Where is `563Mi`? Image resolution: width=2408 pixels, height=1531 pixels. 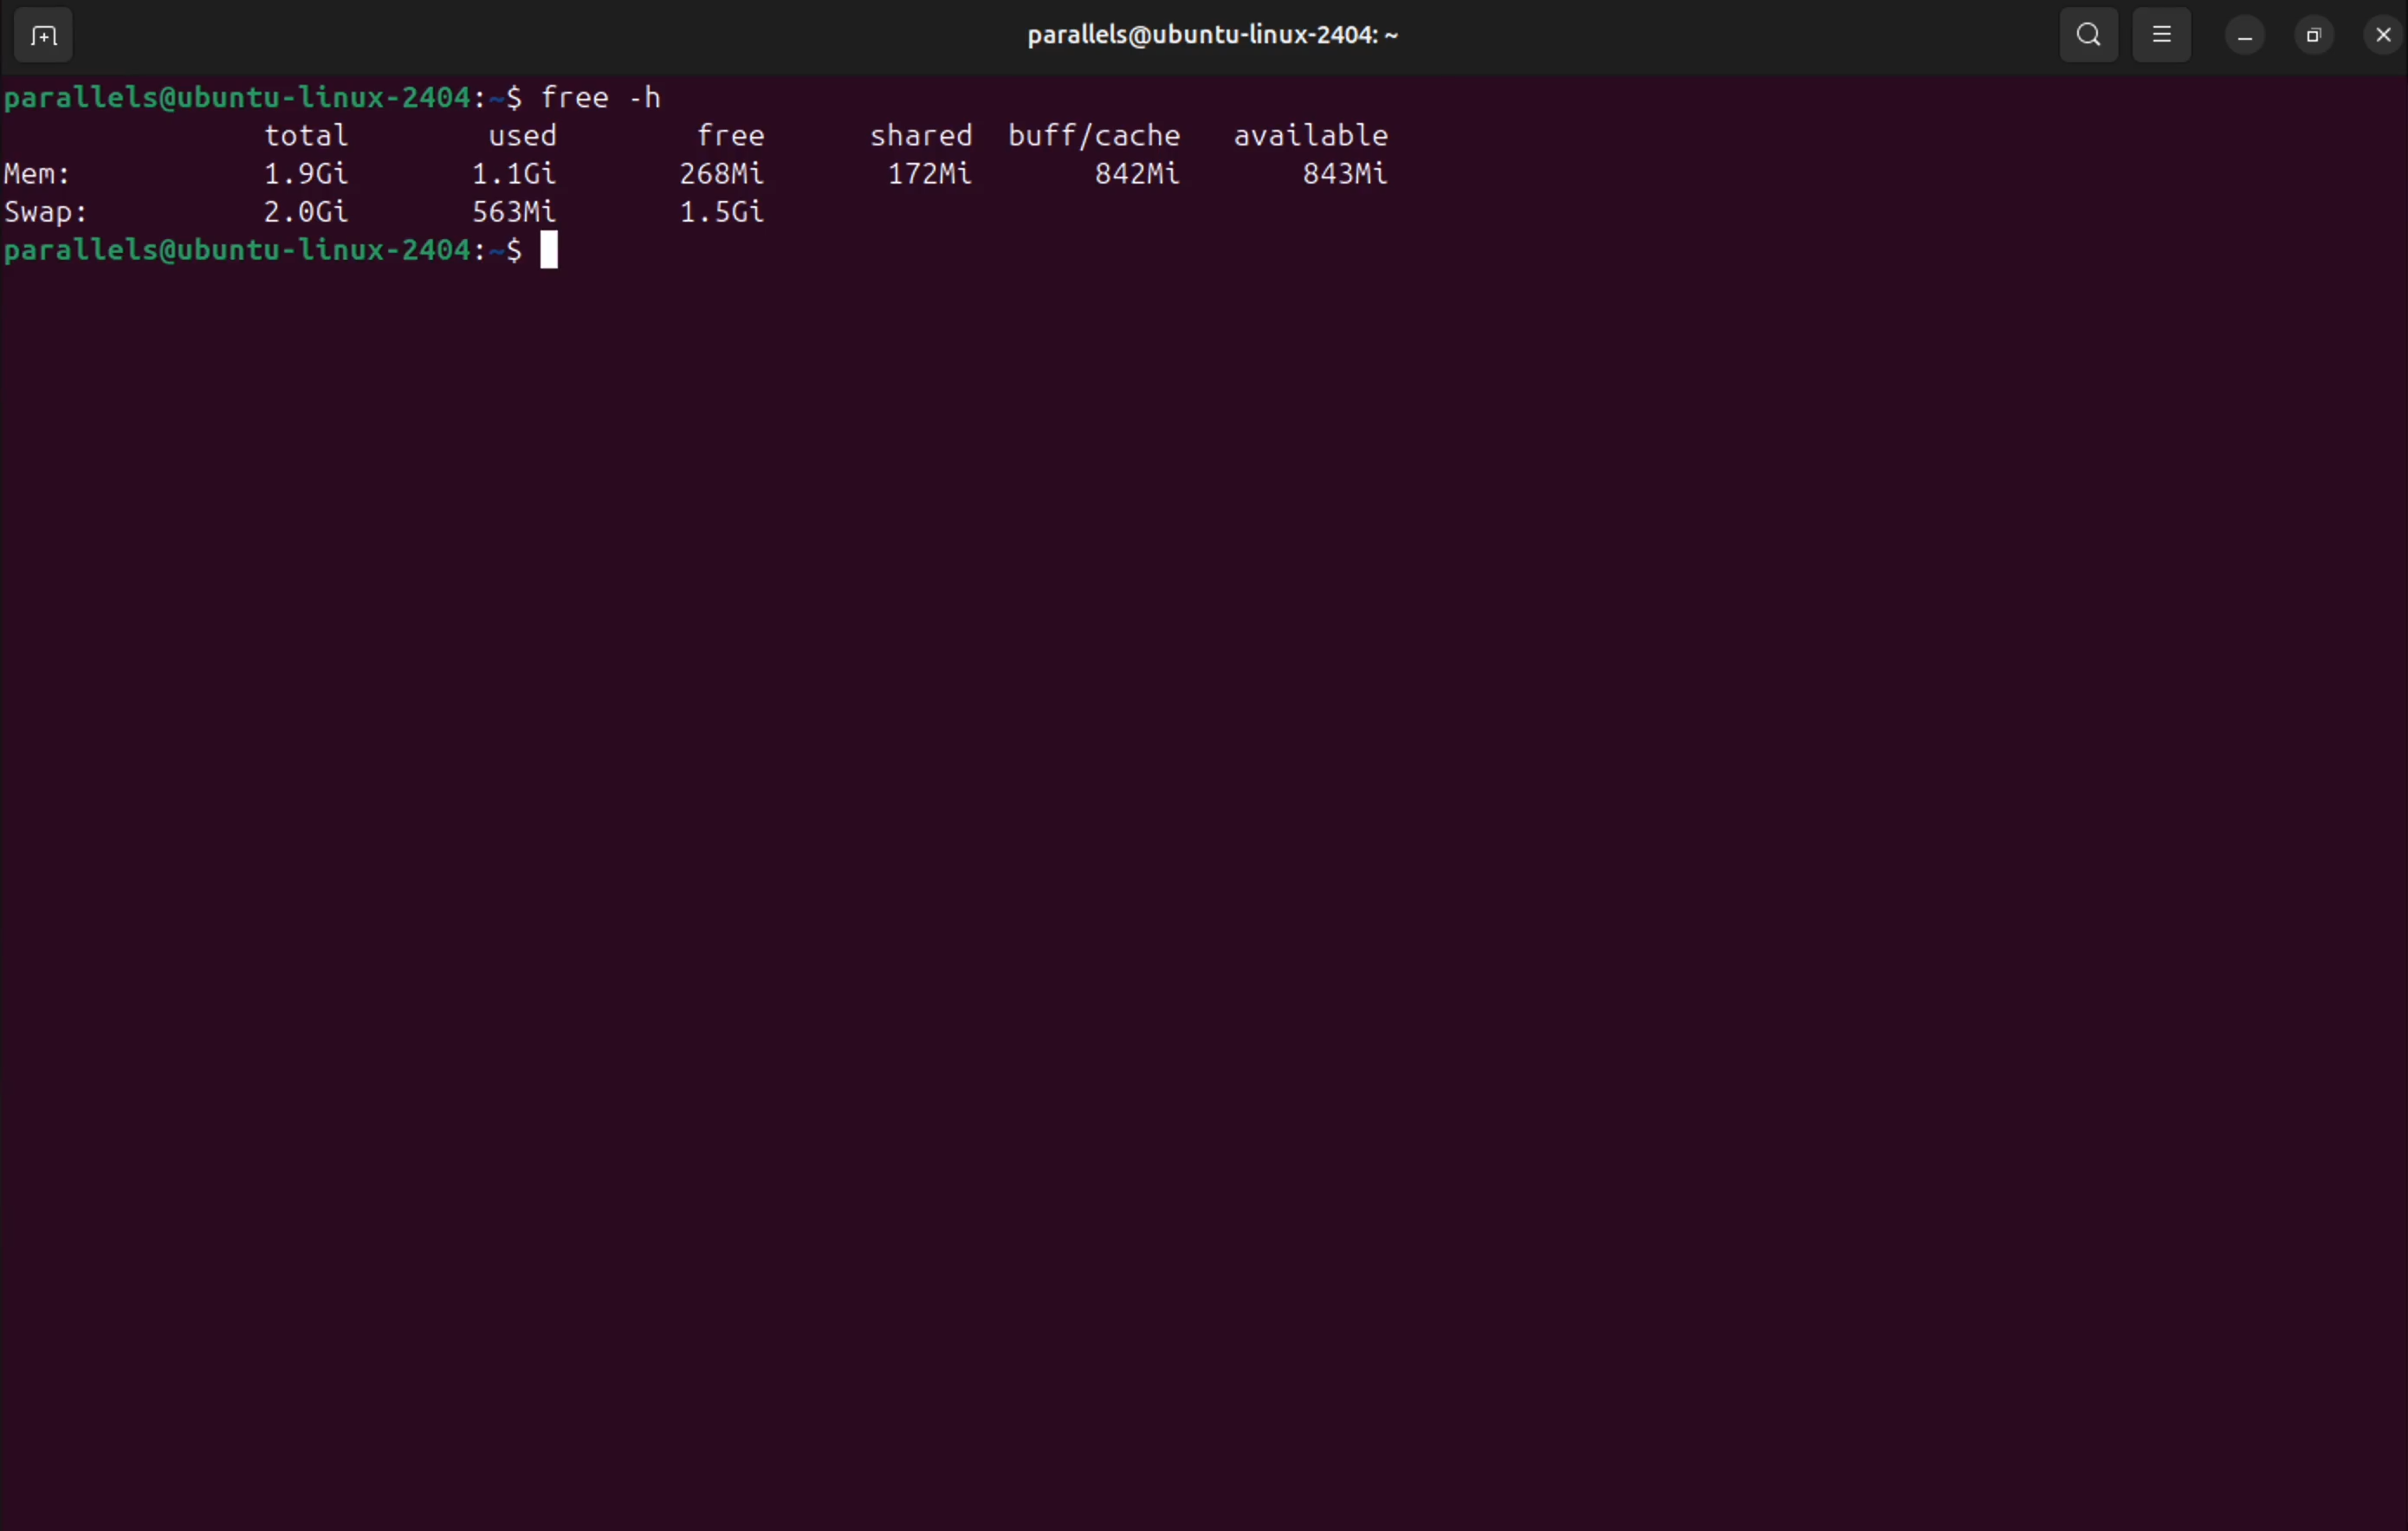 563Mi is located at coordinates (515, 212).